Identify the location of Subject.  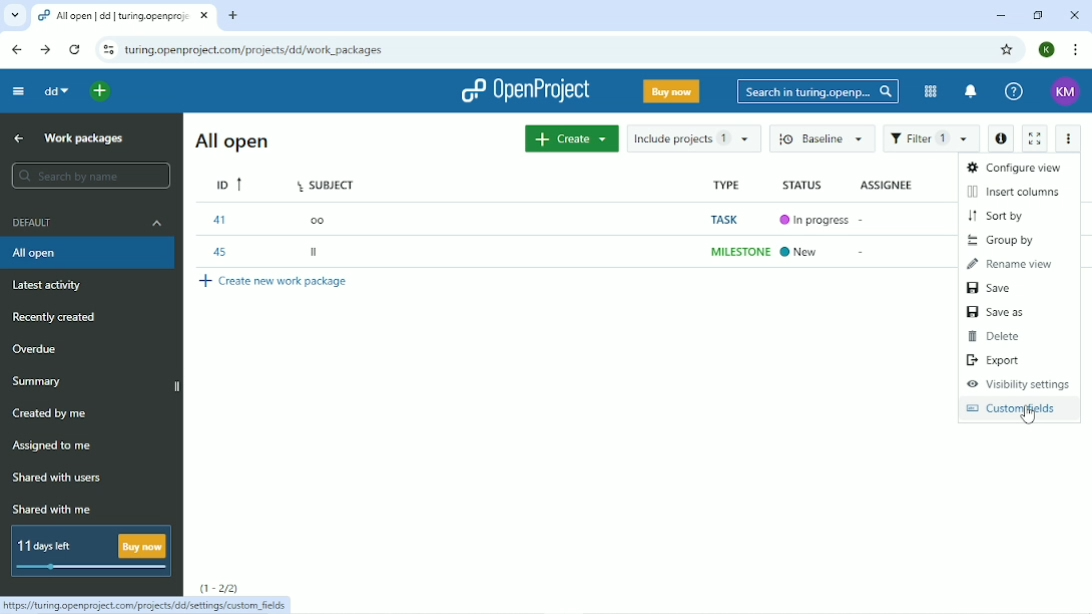
(327, 182).